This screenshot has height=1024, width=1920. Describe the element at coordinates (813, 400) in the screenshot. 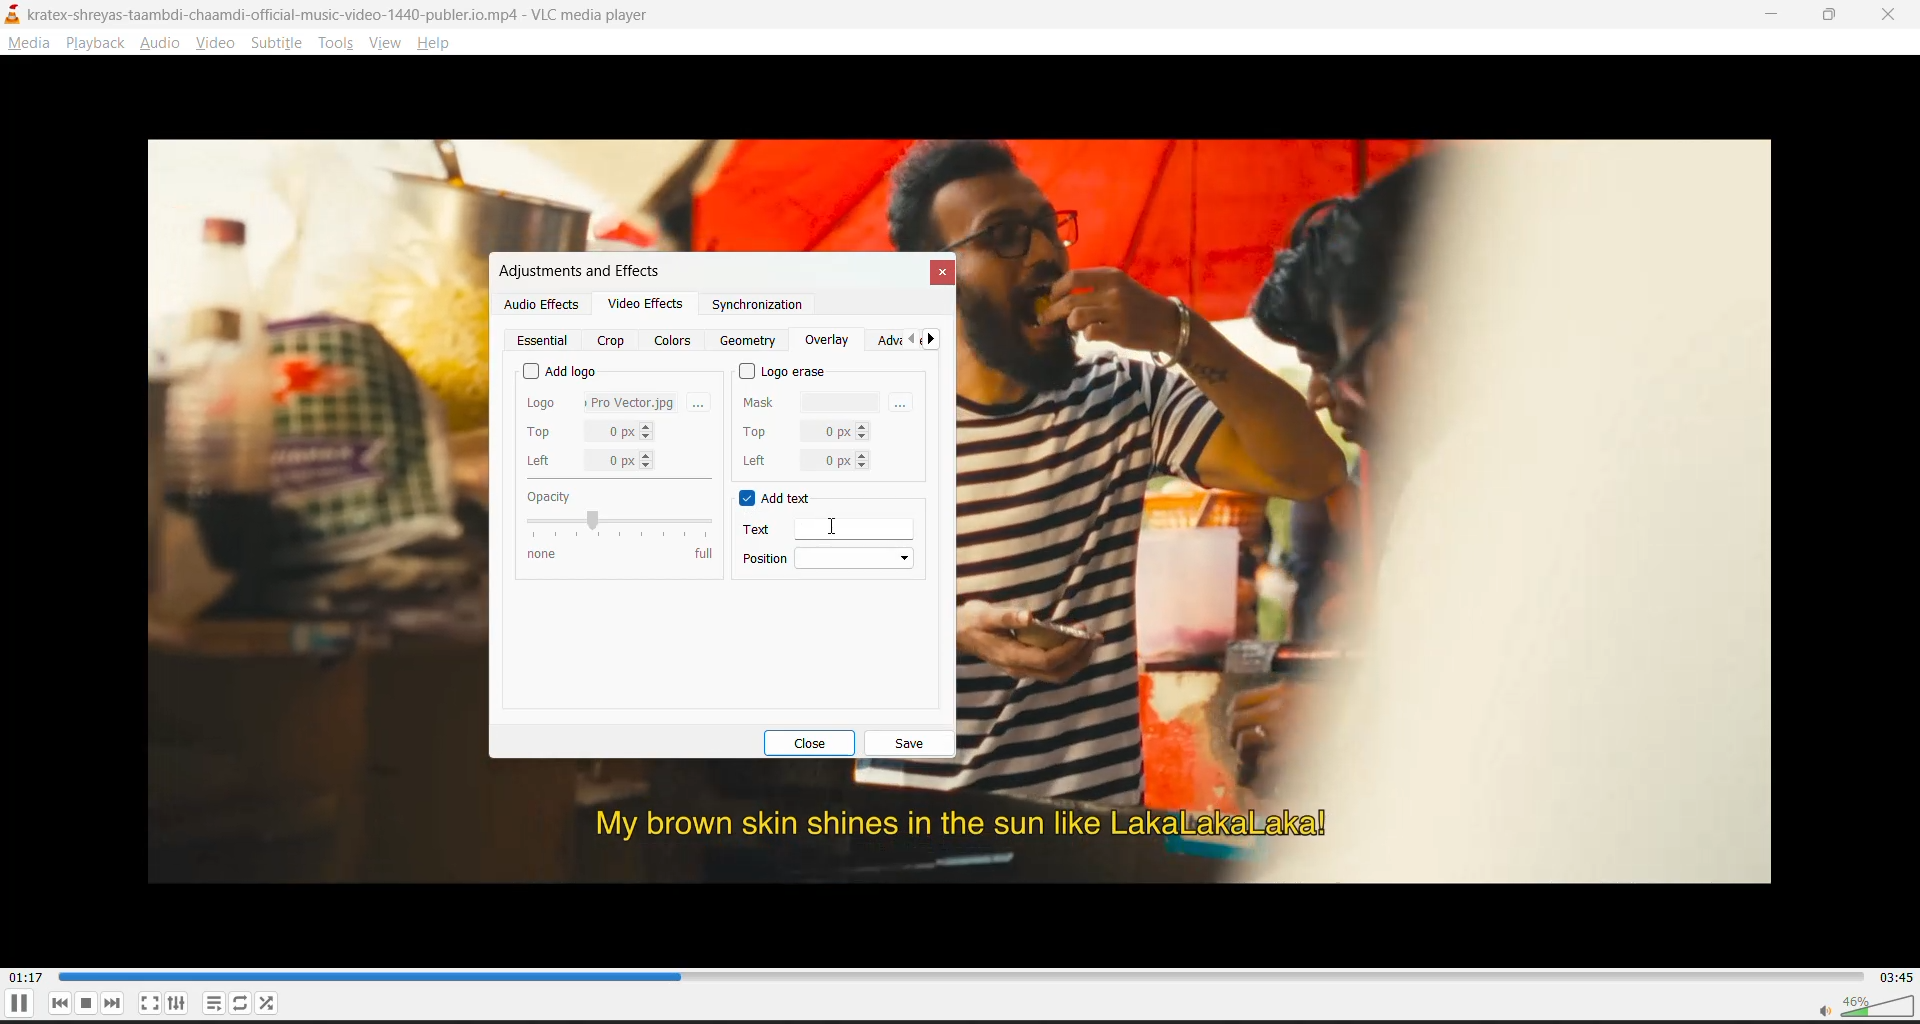

I see `mask` at that location.